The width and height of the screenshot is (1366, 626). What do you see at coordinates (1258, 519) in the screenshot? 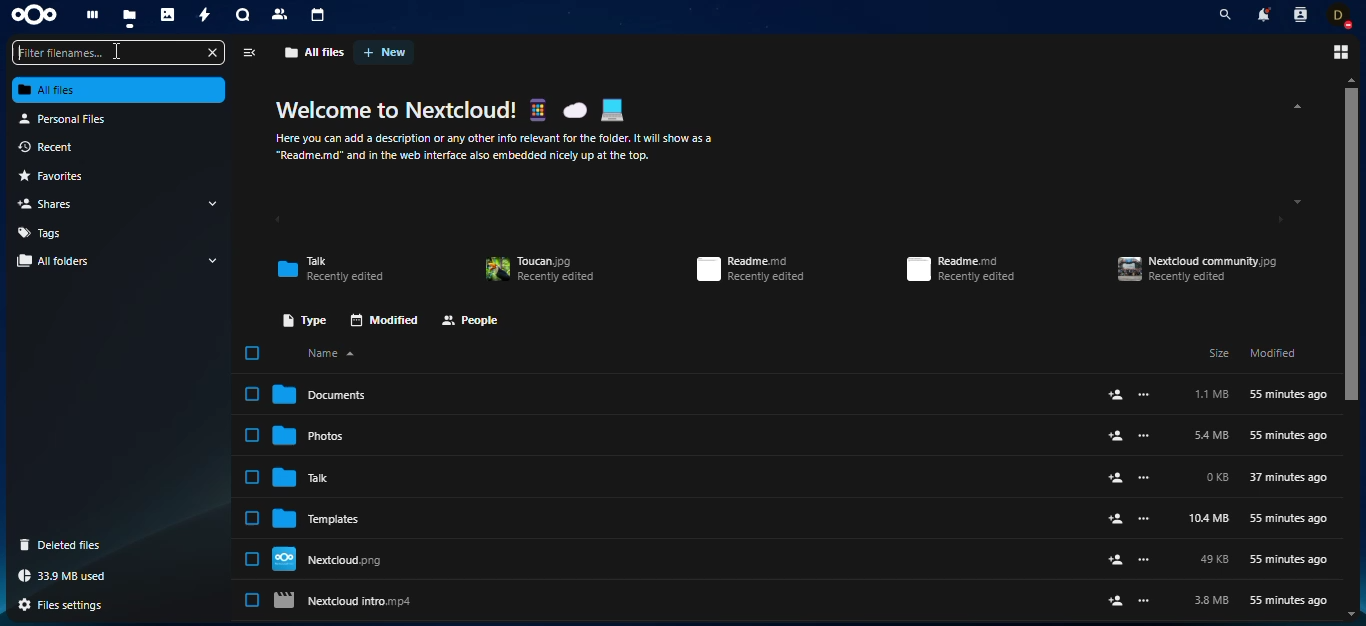
I see `10.4 MB 55 minutes ago` at bounding box center [1258, 519].